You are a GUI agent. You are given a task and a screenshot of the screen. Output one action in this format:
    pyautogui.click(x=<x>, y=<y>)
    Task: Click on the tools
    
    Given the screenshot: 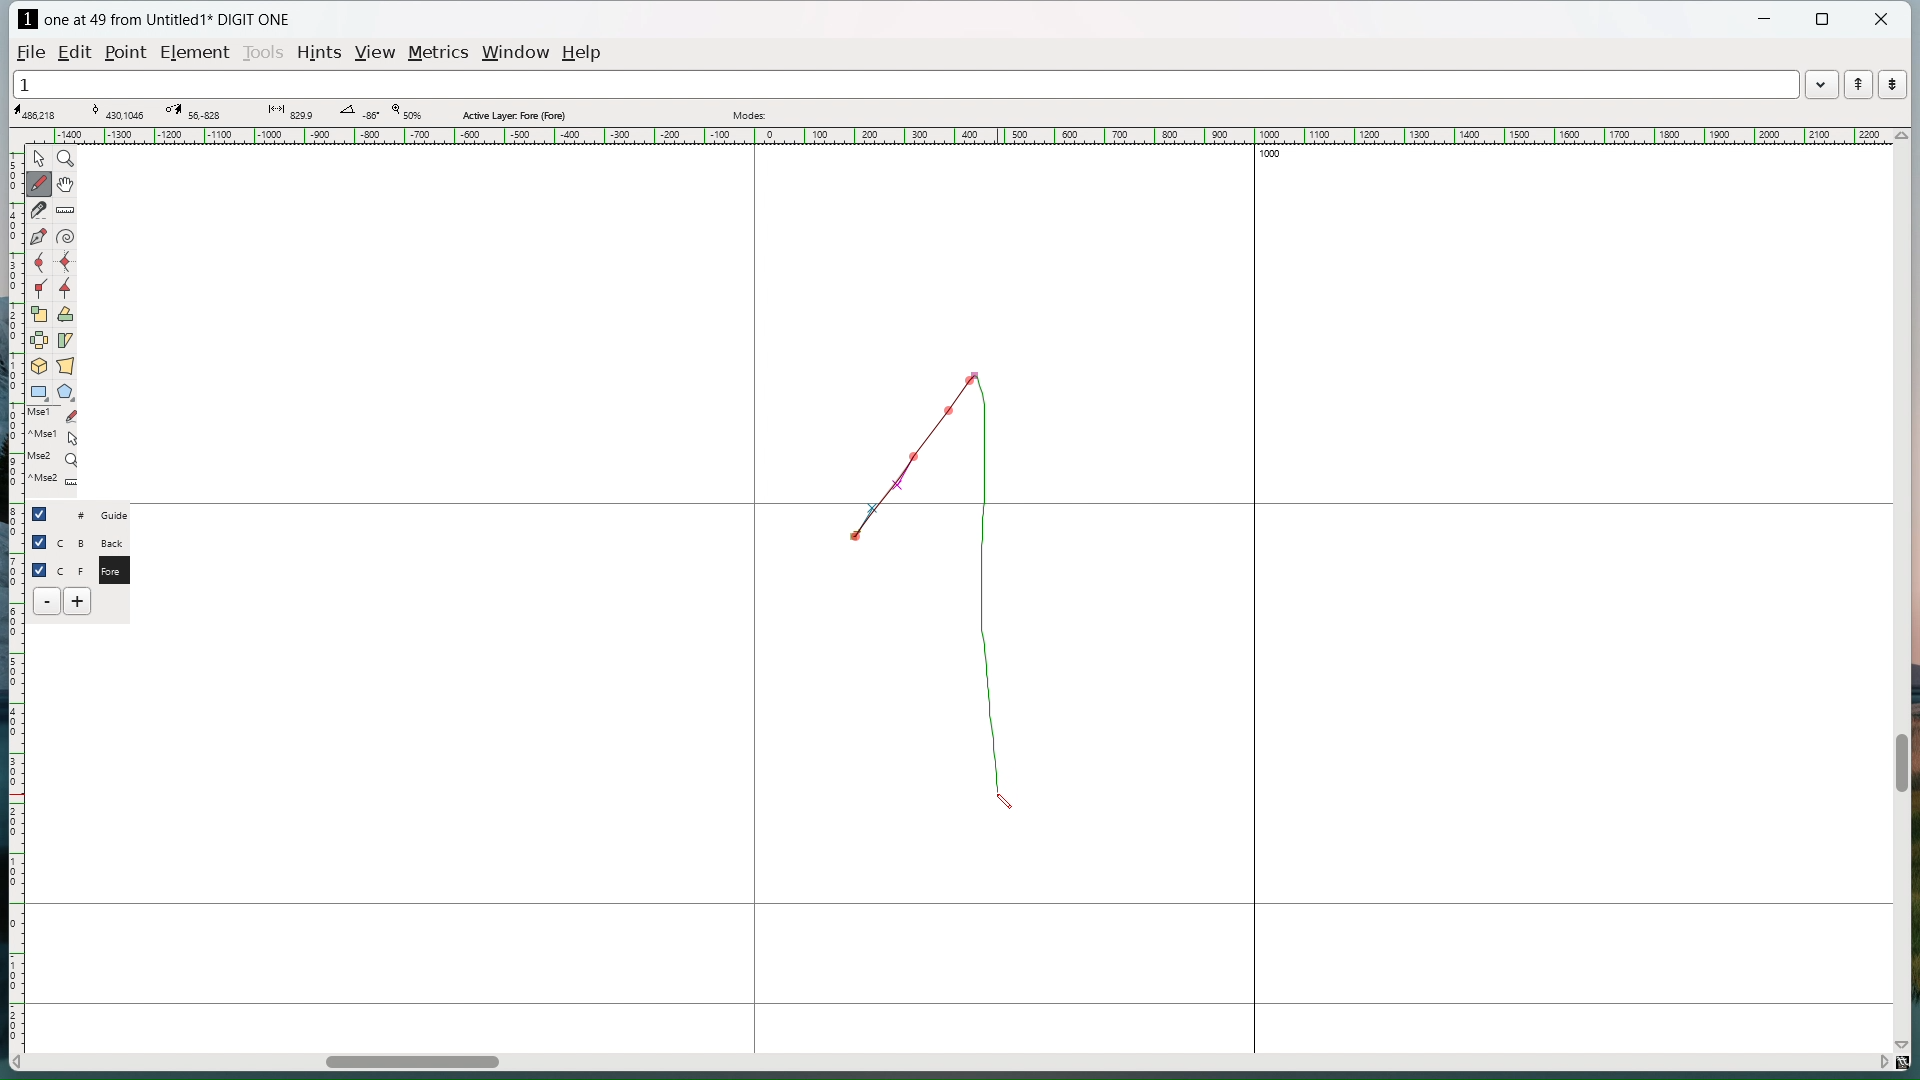 What is the action you would take?
    pyautogui.click(x=263, y=54)
    